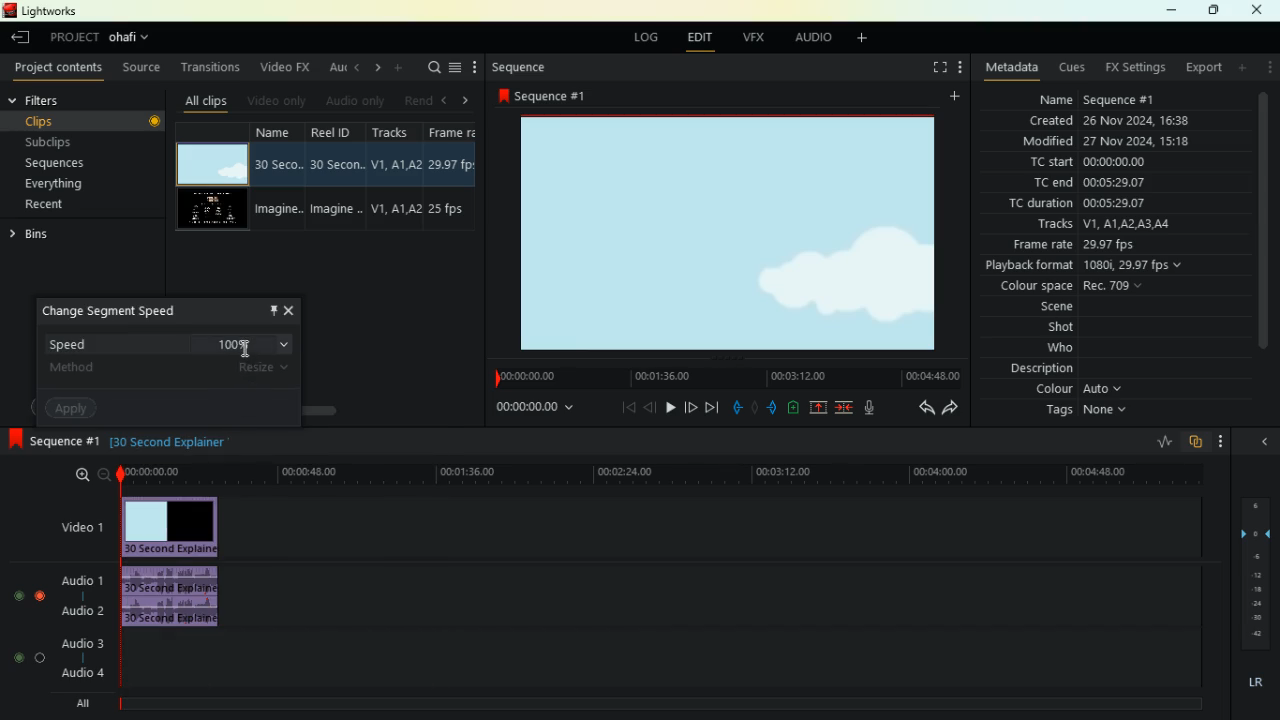  I want to click on timeline, so click(657, 704).